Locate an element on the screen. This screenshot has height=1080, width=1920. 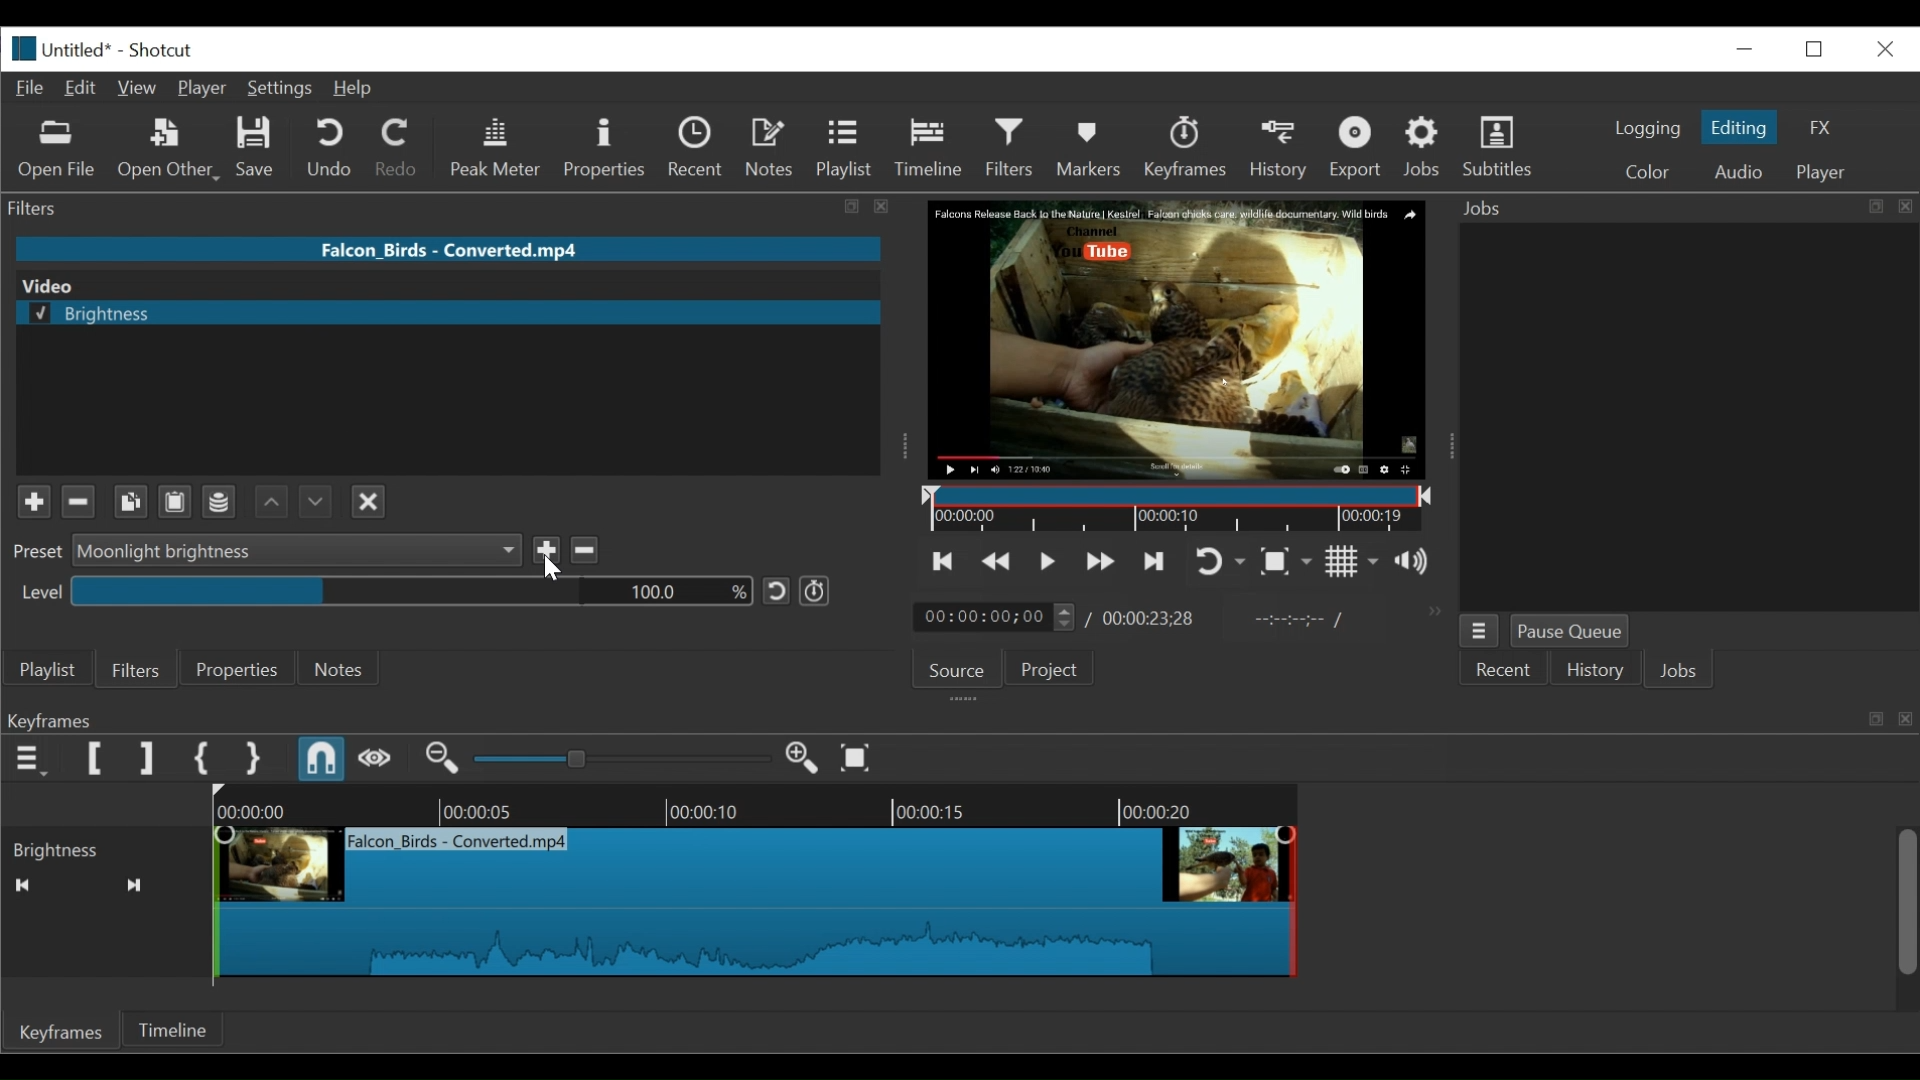
Audio is located at coordinates (1742, 171).